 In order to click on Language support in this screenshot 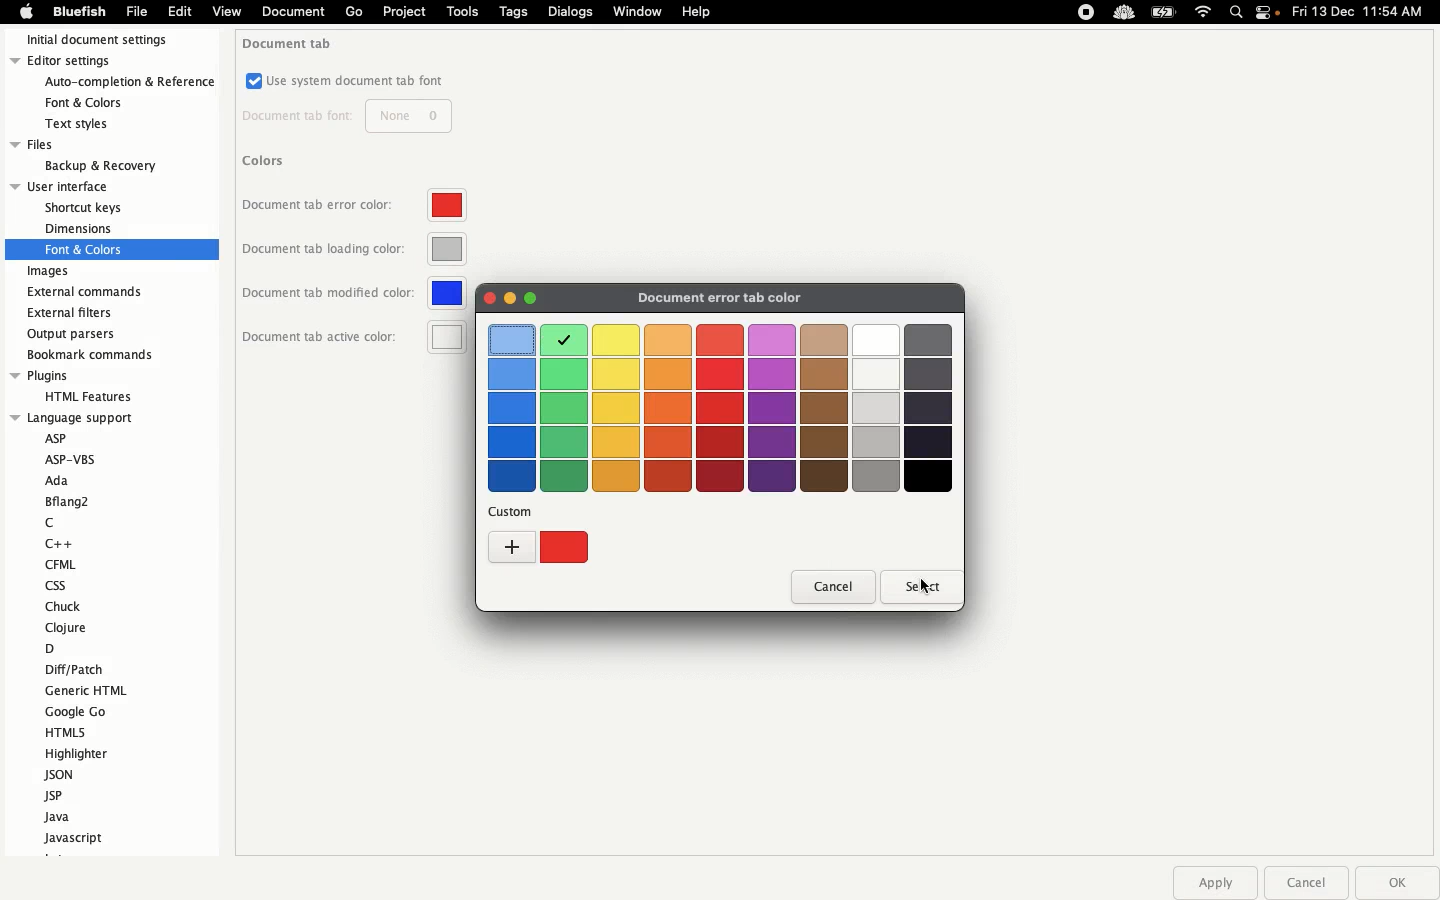, I will do `click(97, 638)`.